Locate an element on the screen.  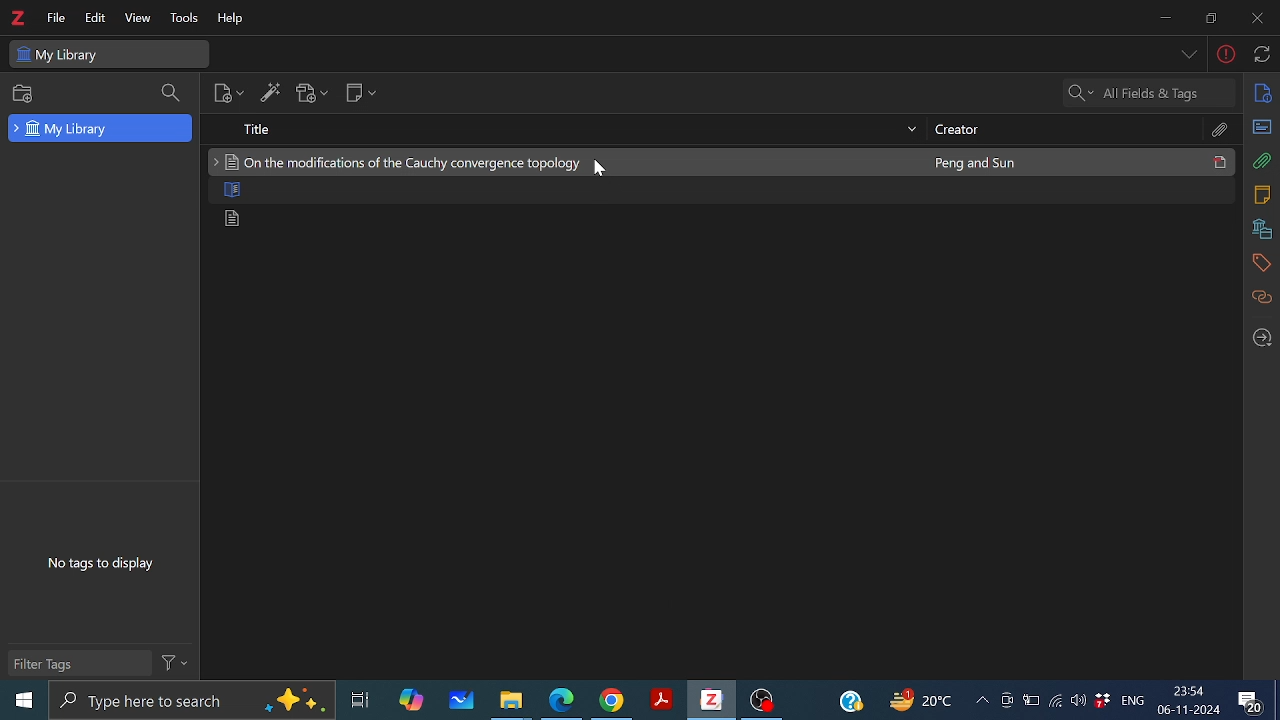
Tools is located at coordinates (182, 20).